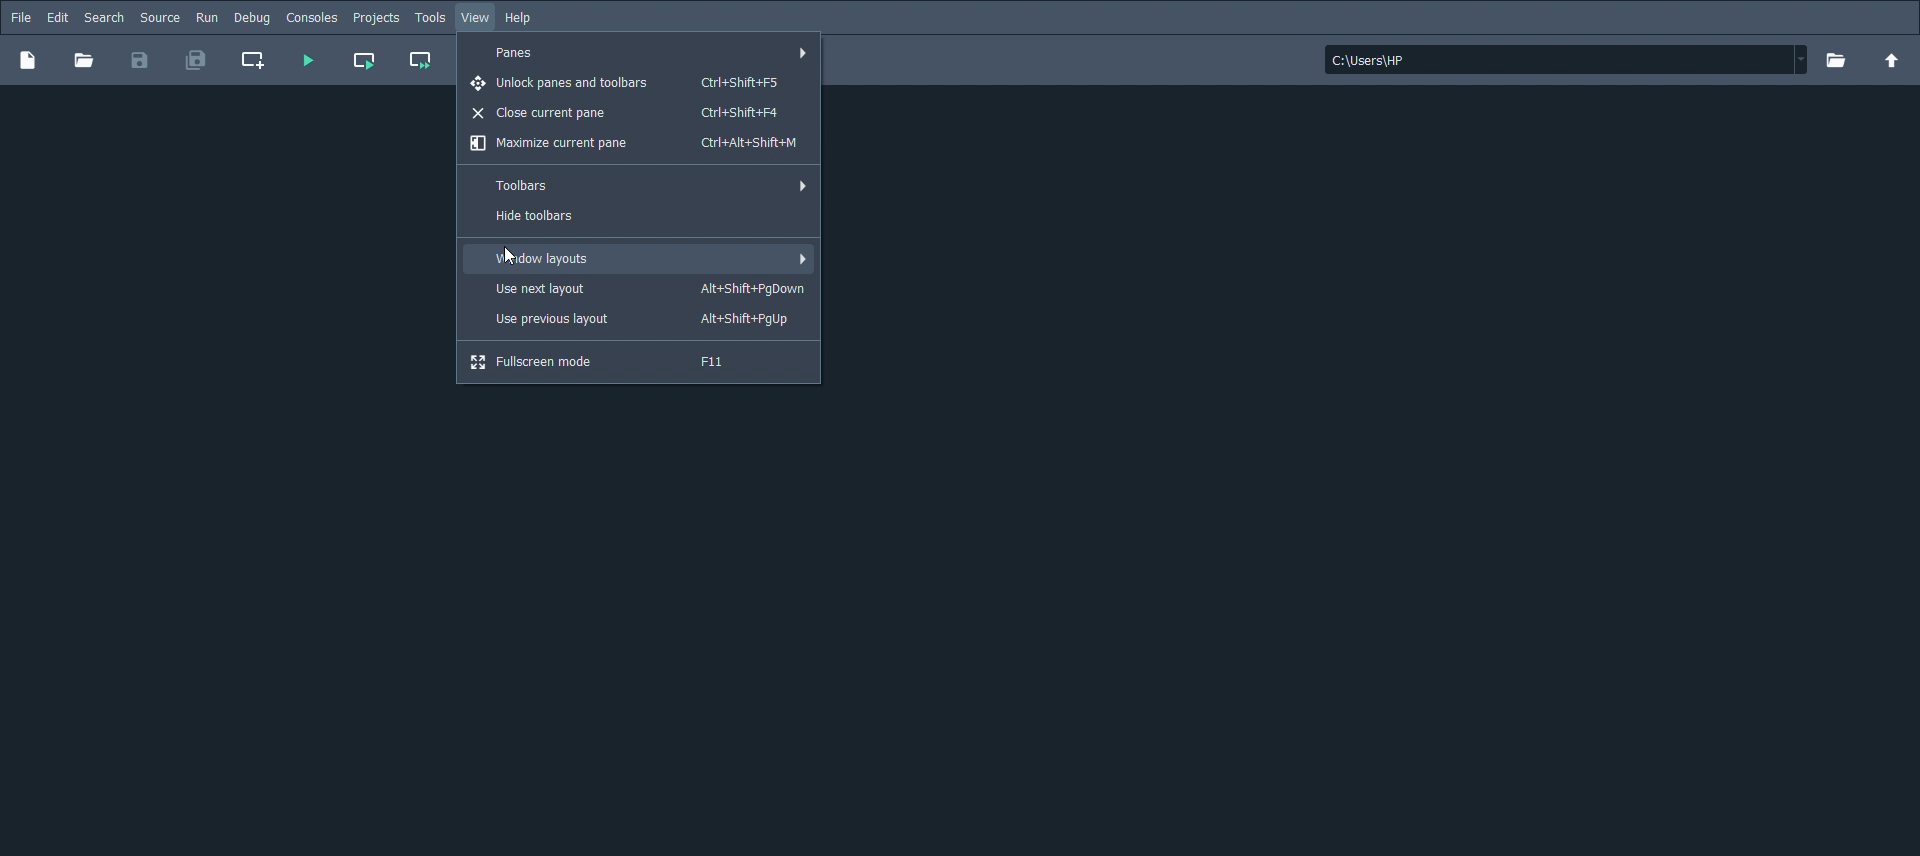  Describe the element at coordinates (1893, 59) in the screenshot. I see `Change to parent directory` at that location.